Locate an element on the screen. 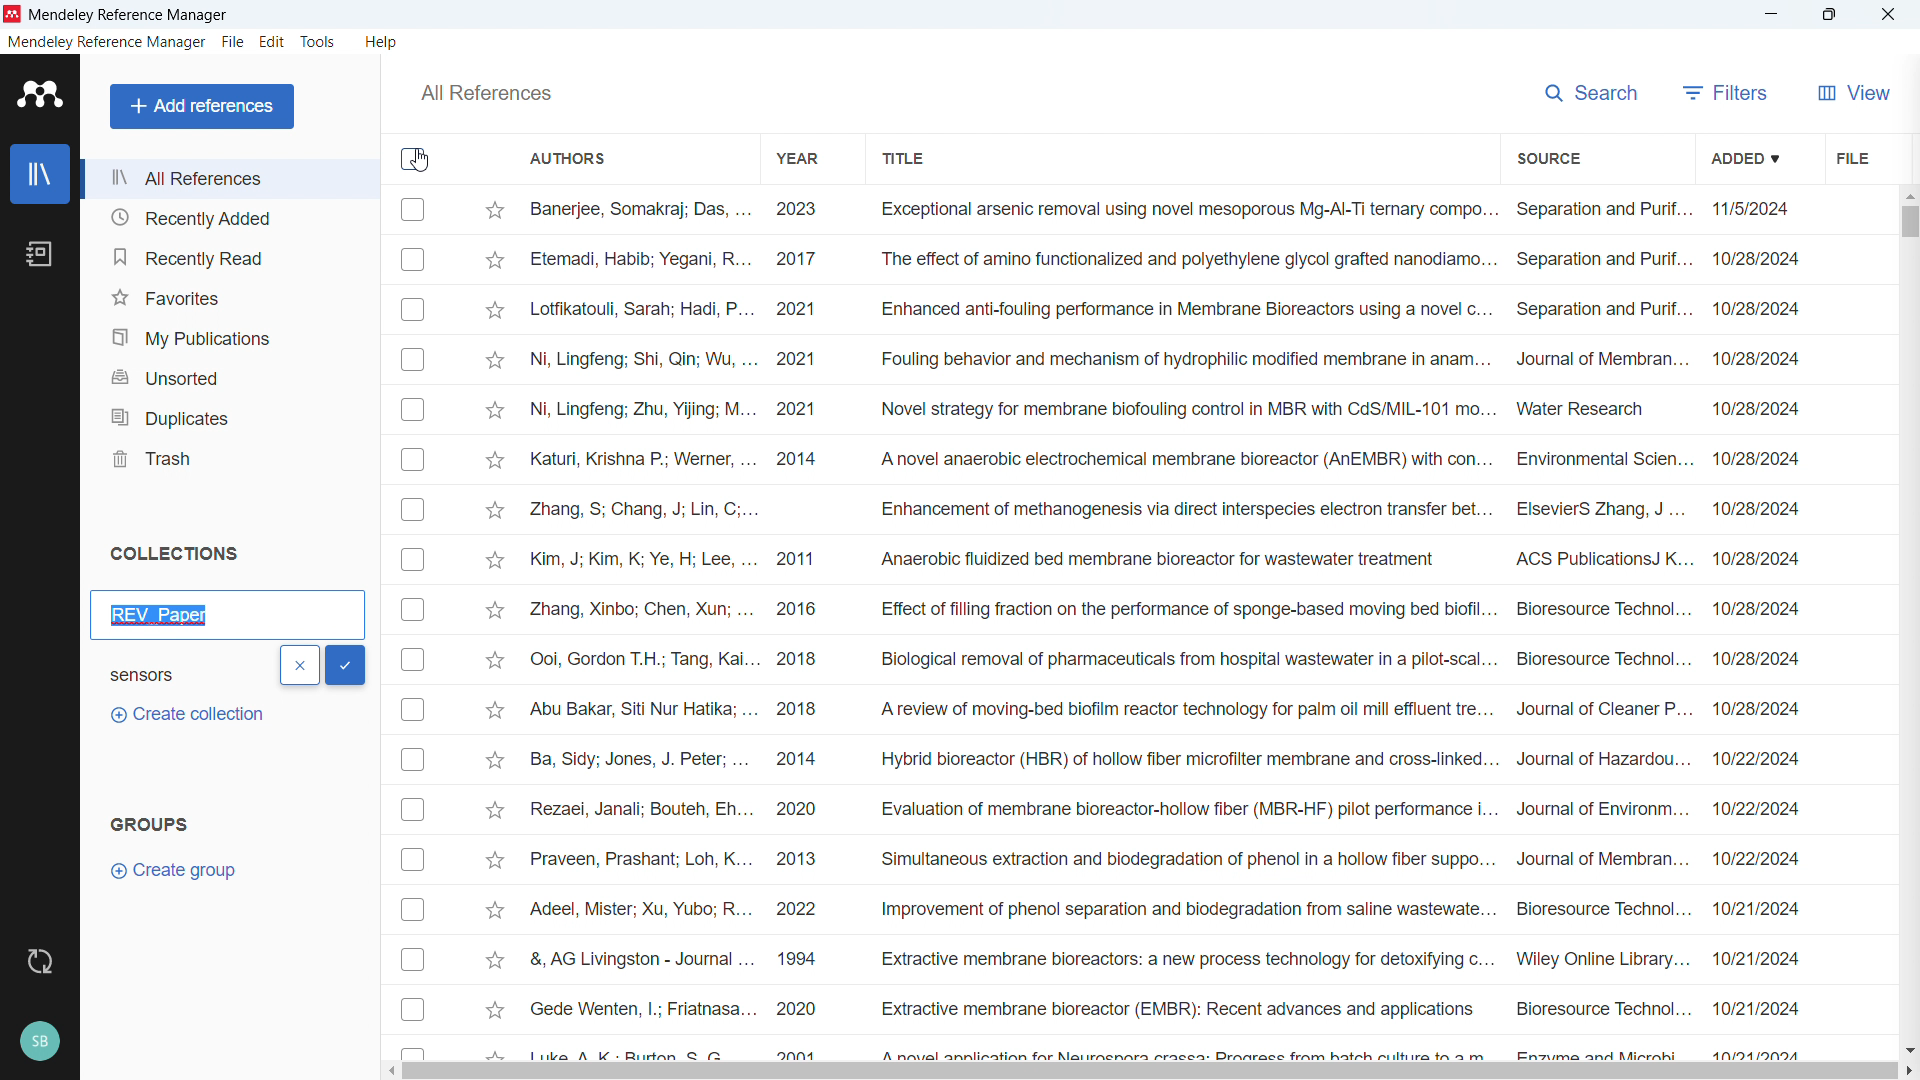  Select respective publication is located at coordinates (412, 959).